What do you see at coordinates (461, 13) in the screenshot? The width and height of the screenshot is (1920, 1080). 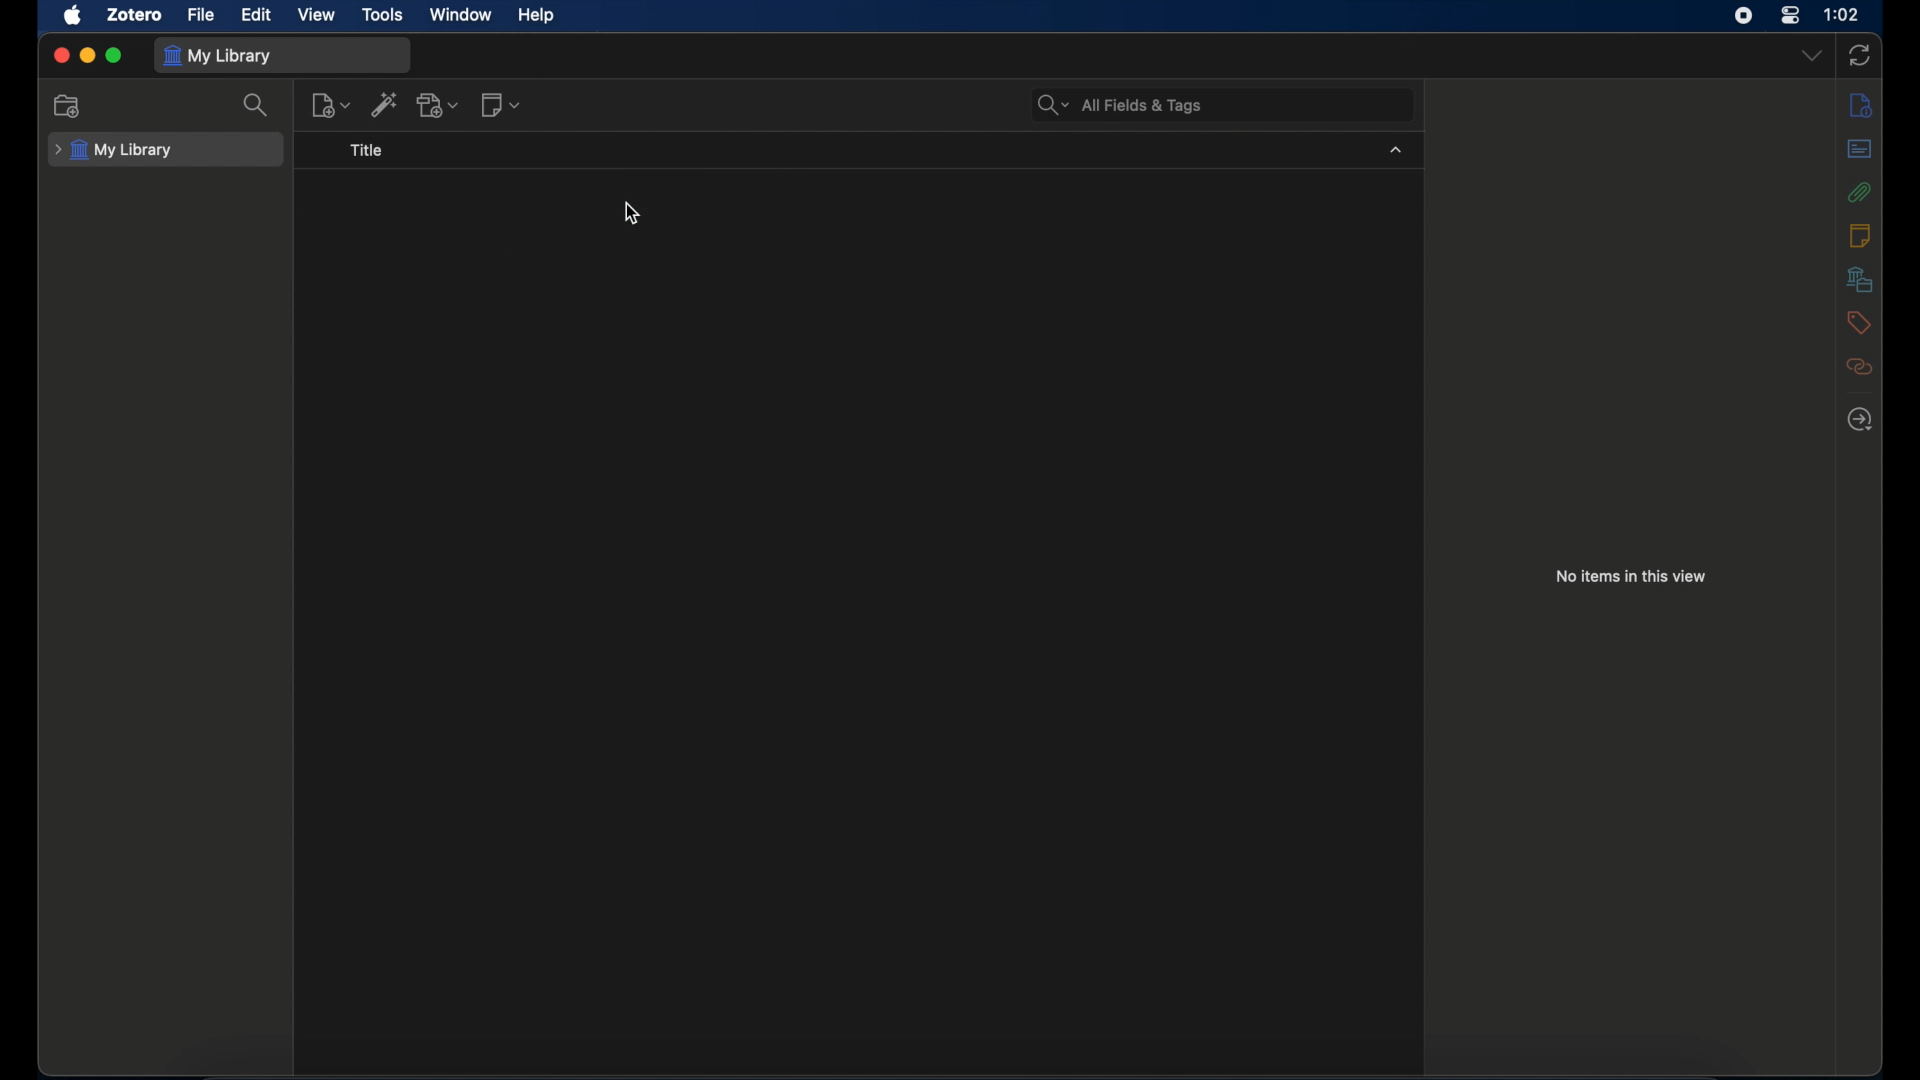 I see `window` at bounding box center [461, 13].